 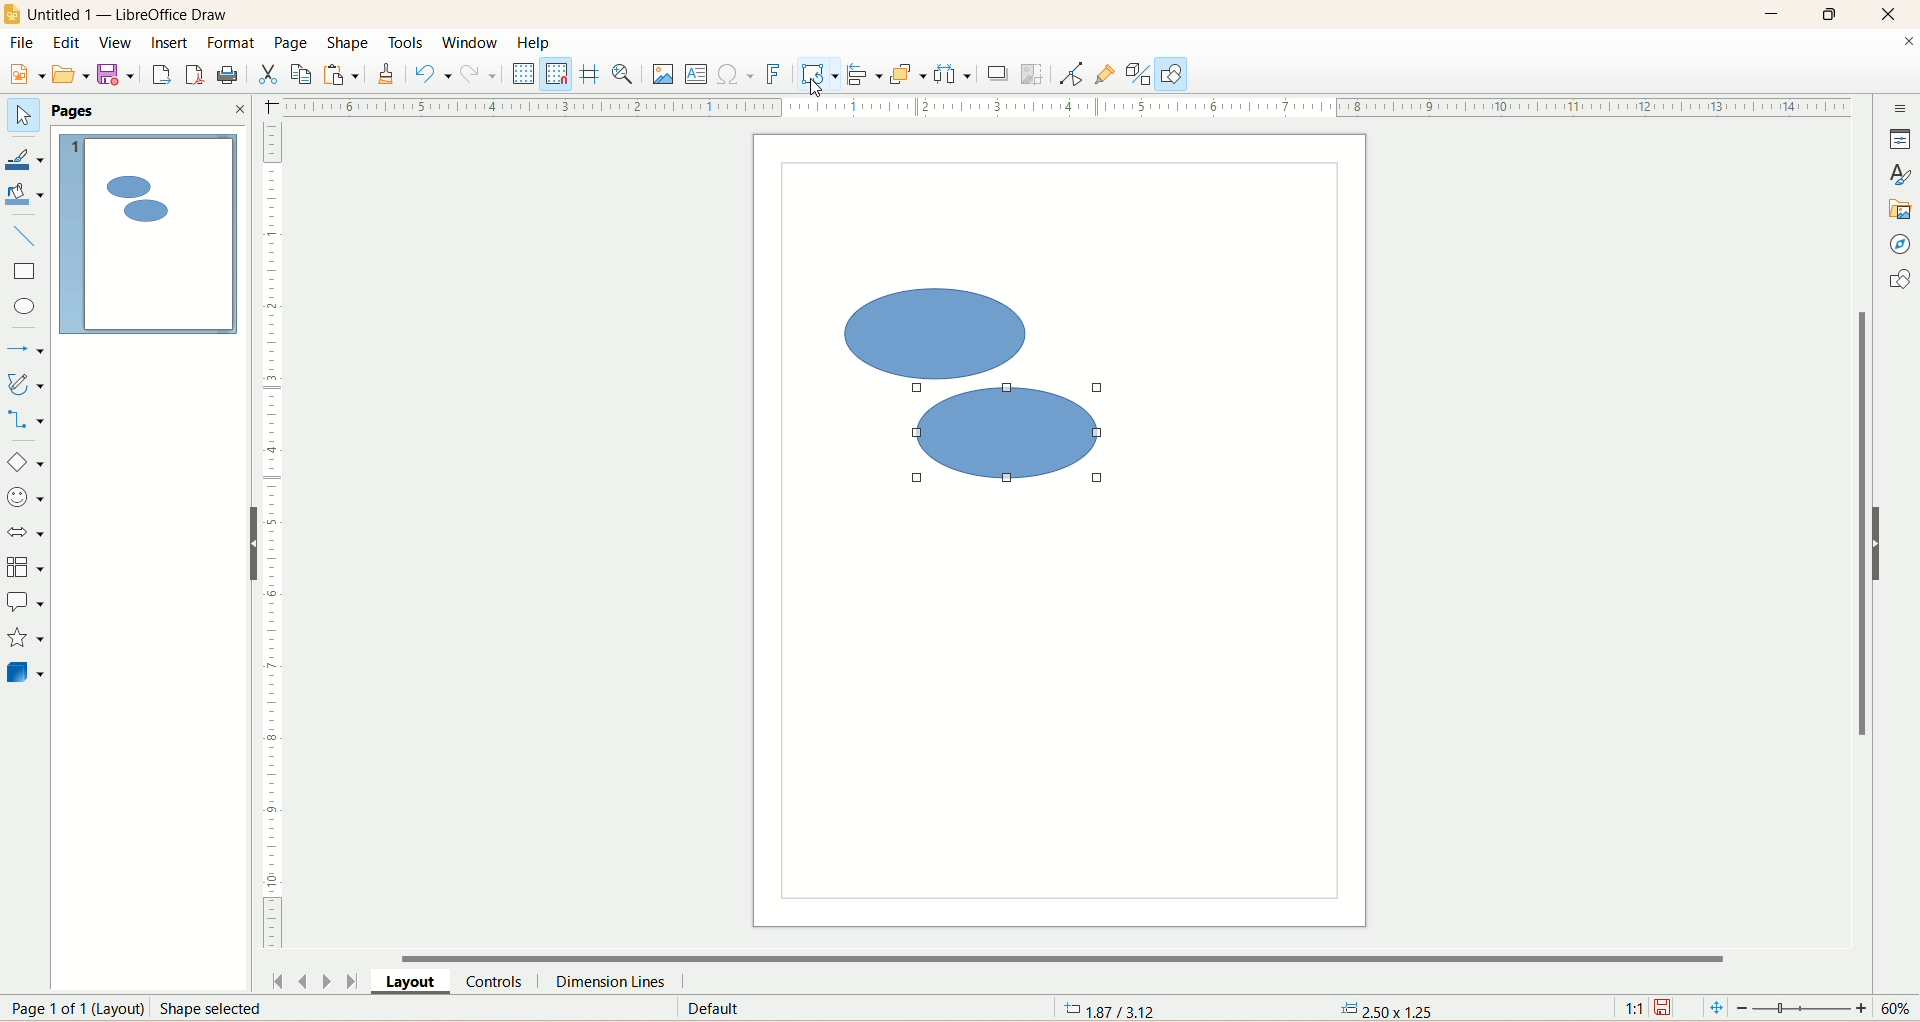 I want to click on cursor, so click(x=818, y=86).